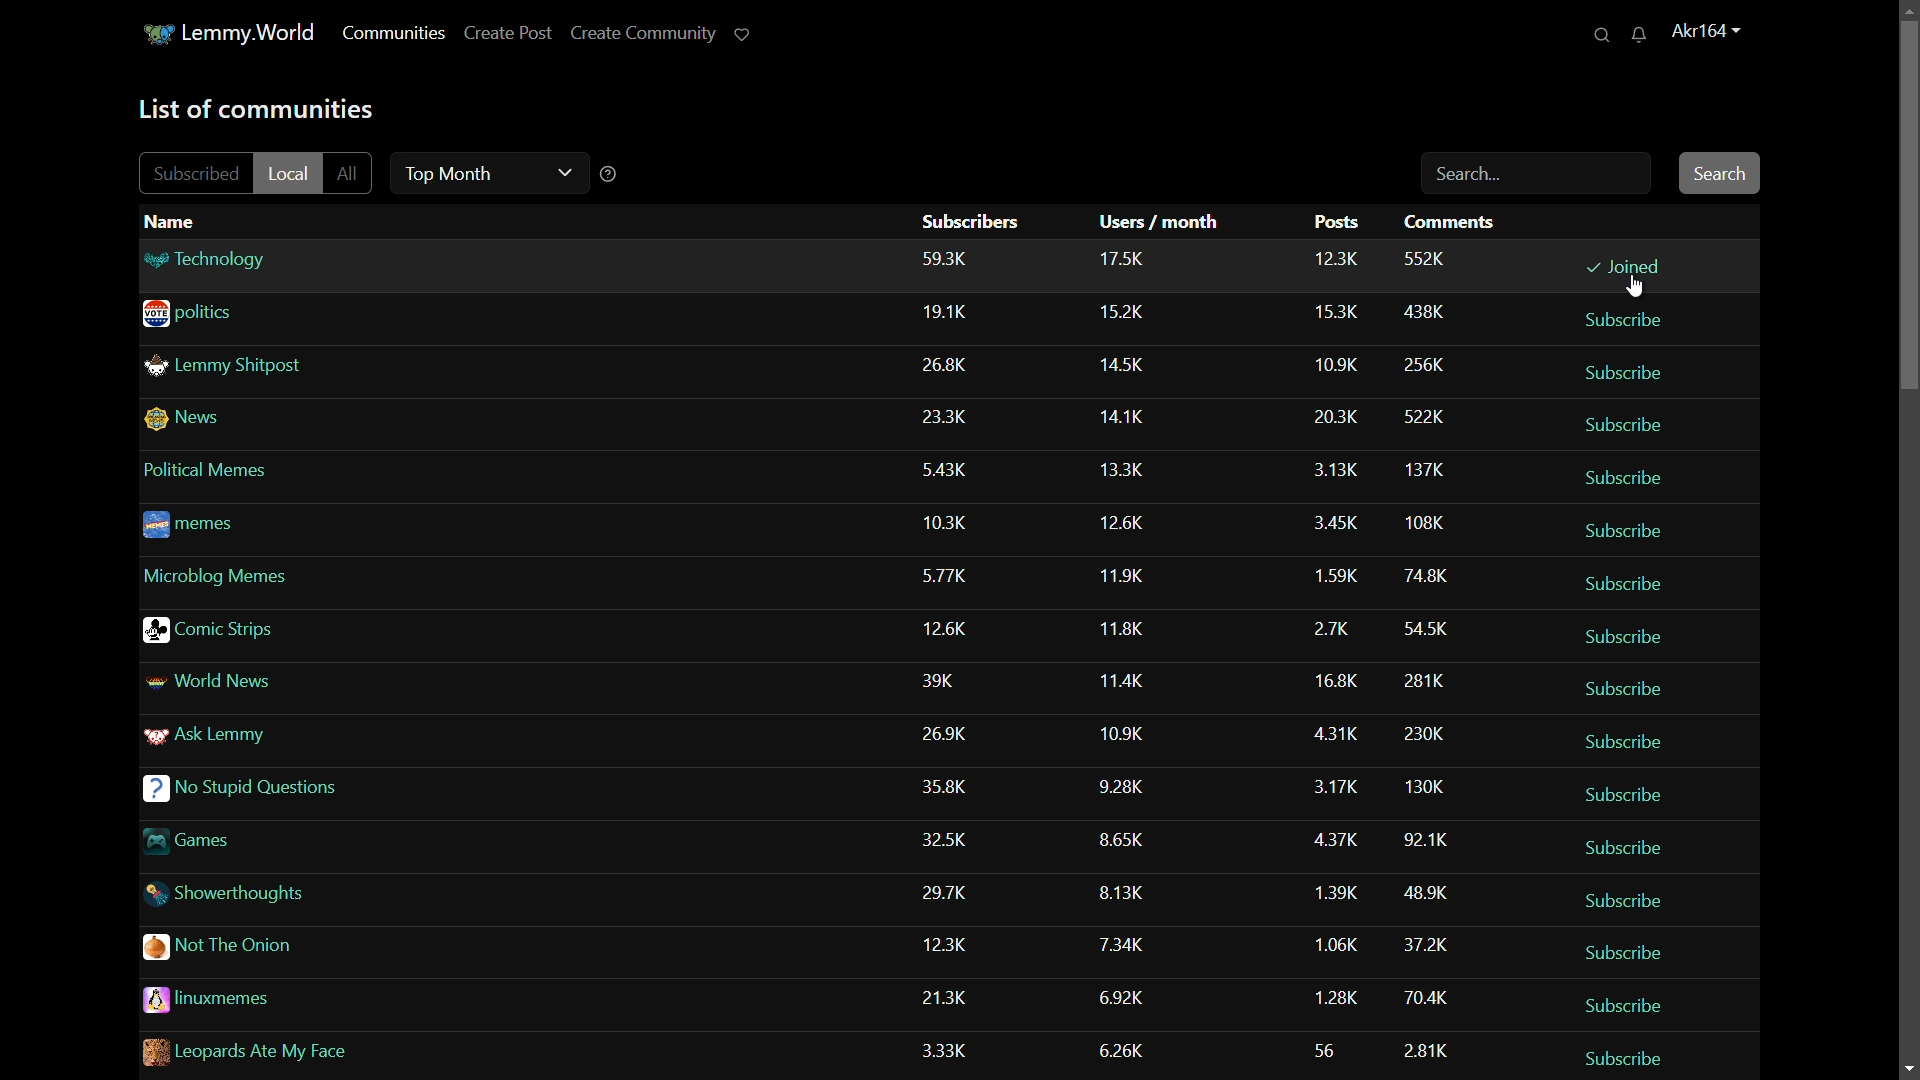  What do you see at coordinates (354, 171) in the screenshot?
I see `all` at bounding box center [354, 171].